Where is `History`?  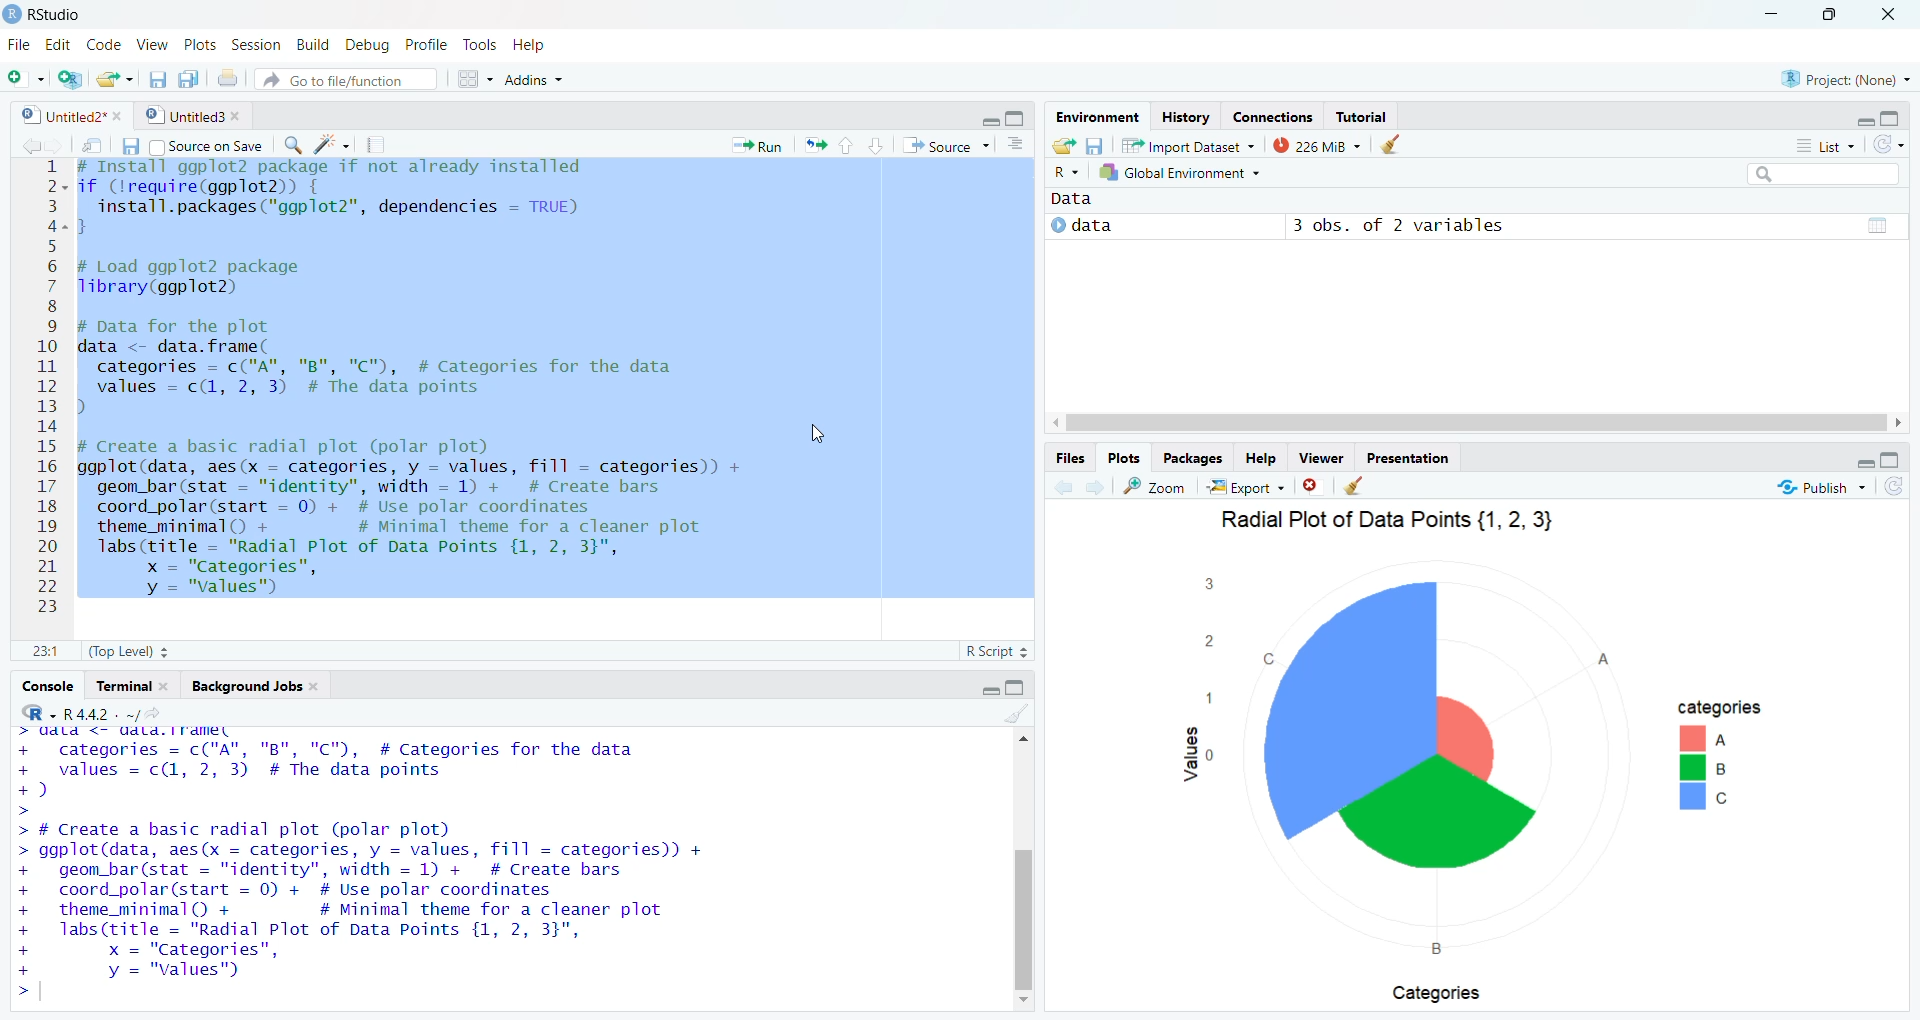
History is located at coordinates (1187, 116).